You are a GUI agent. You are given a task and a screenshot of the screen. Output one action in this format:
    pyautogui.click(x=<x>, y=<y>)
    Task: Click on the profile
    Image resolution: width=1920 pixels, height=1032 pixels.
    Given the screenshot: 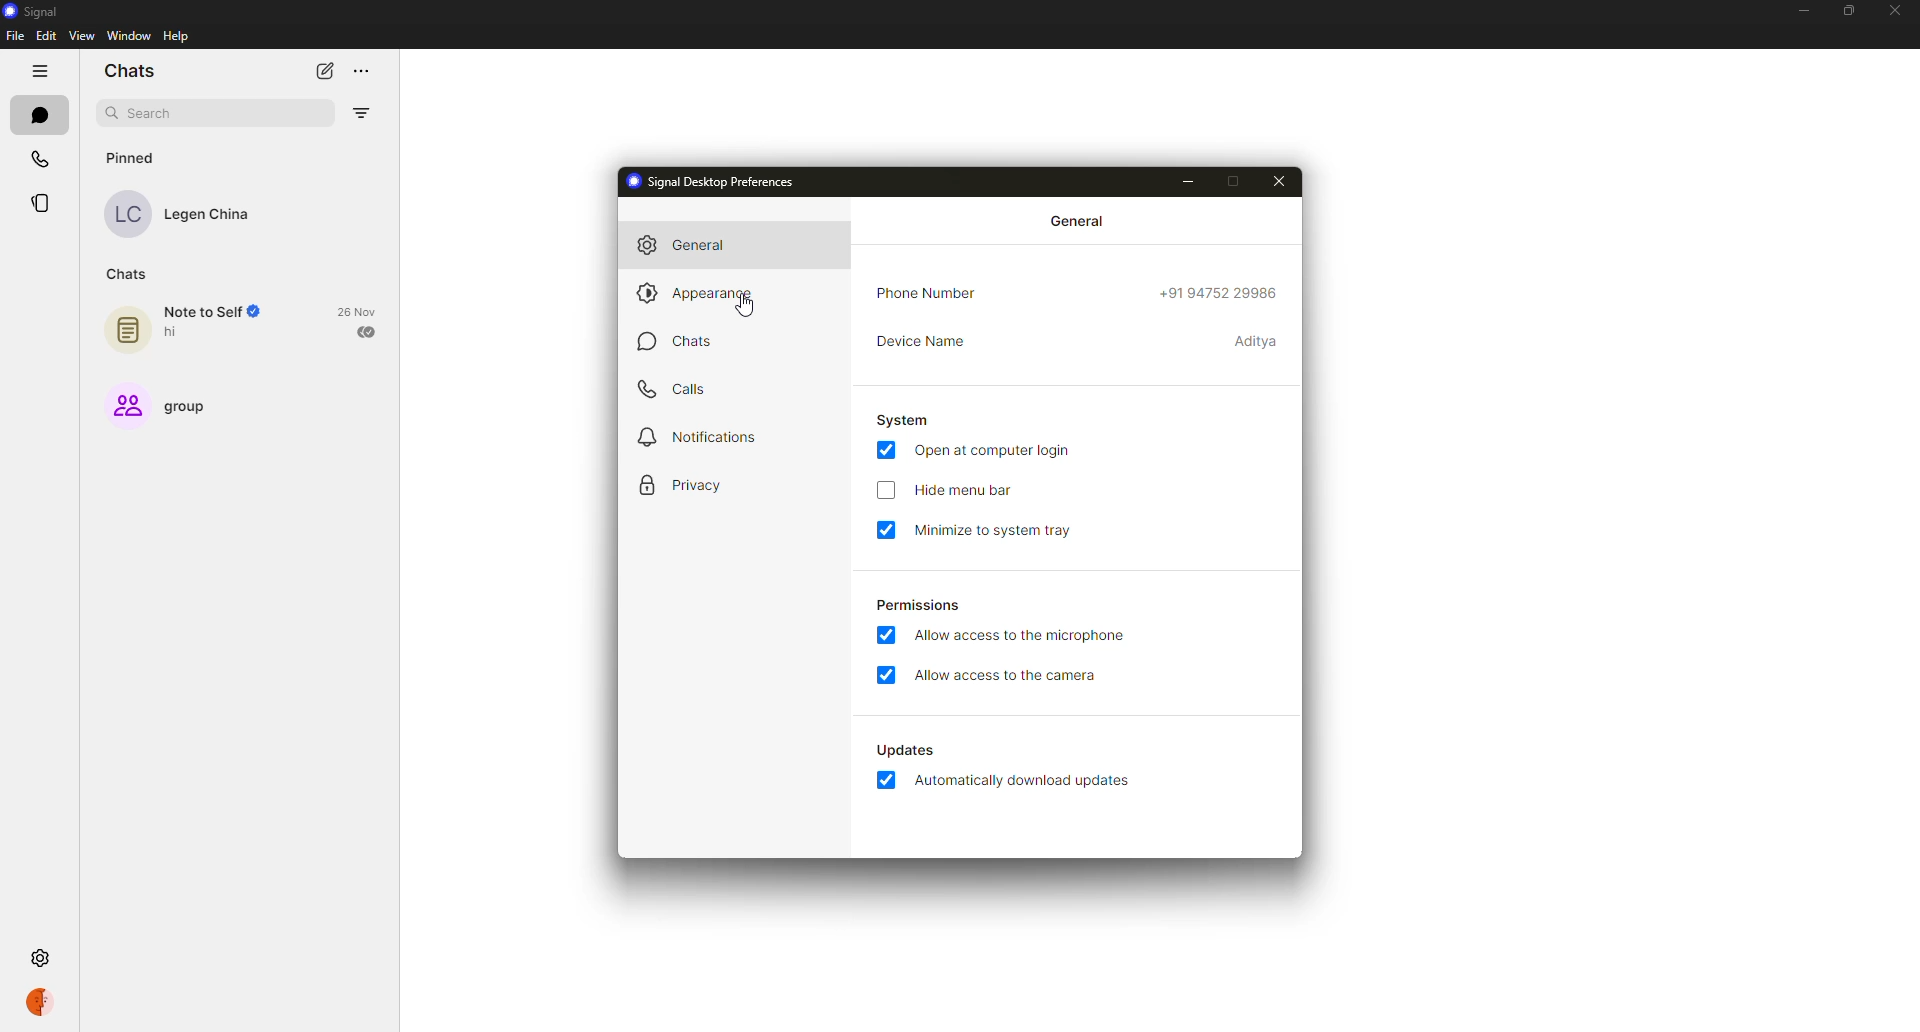 What is the action you would take?
    pyautogui.click(x=43, y=1001)
    